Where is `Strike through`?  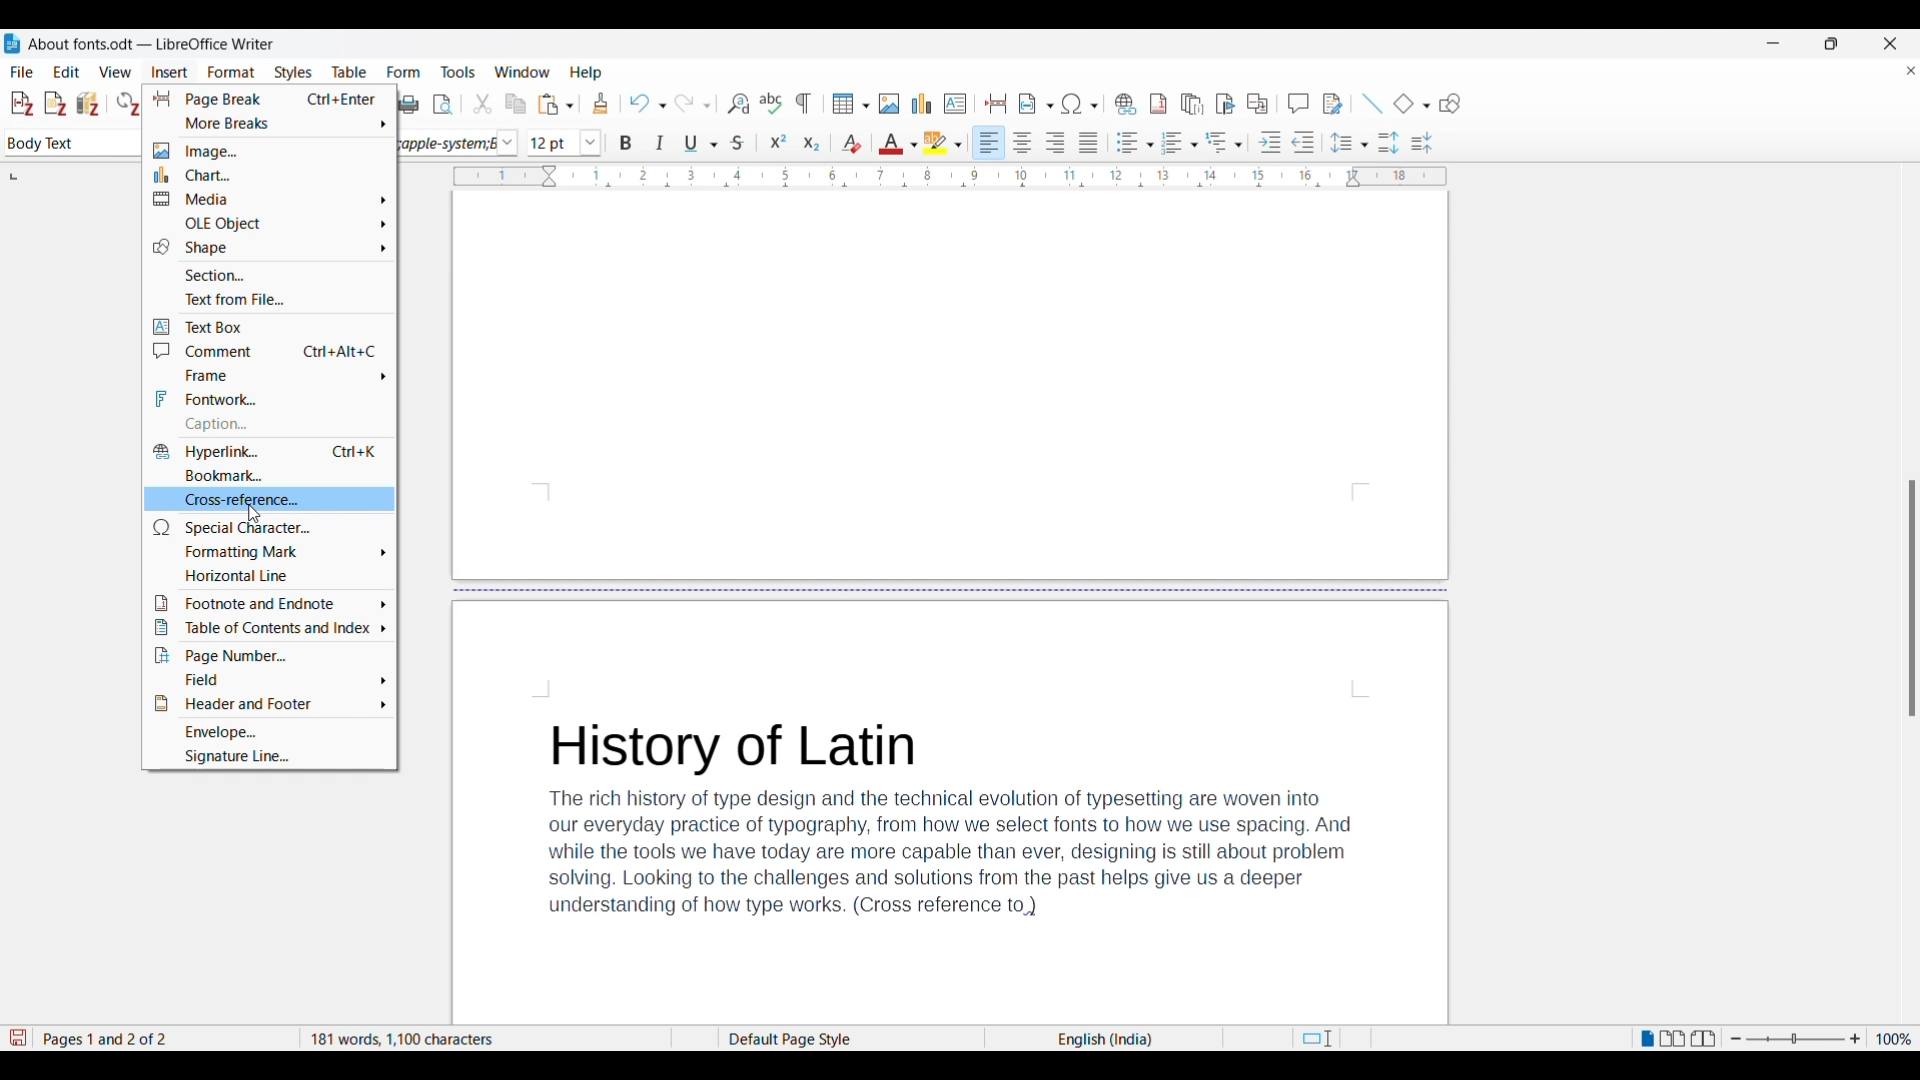
Strike through is located at coordinates (738, 143).